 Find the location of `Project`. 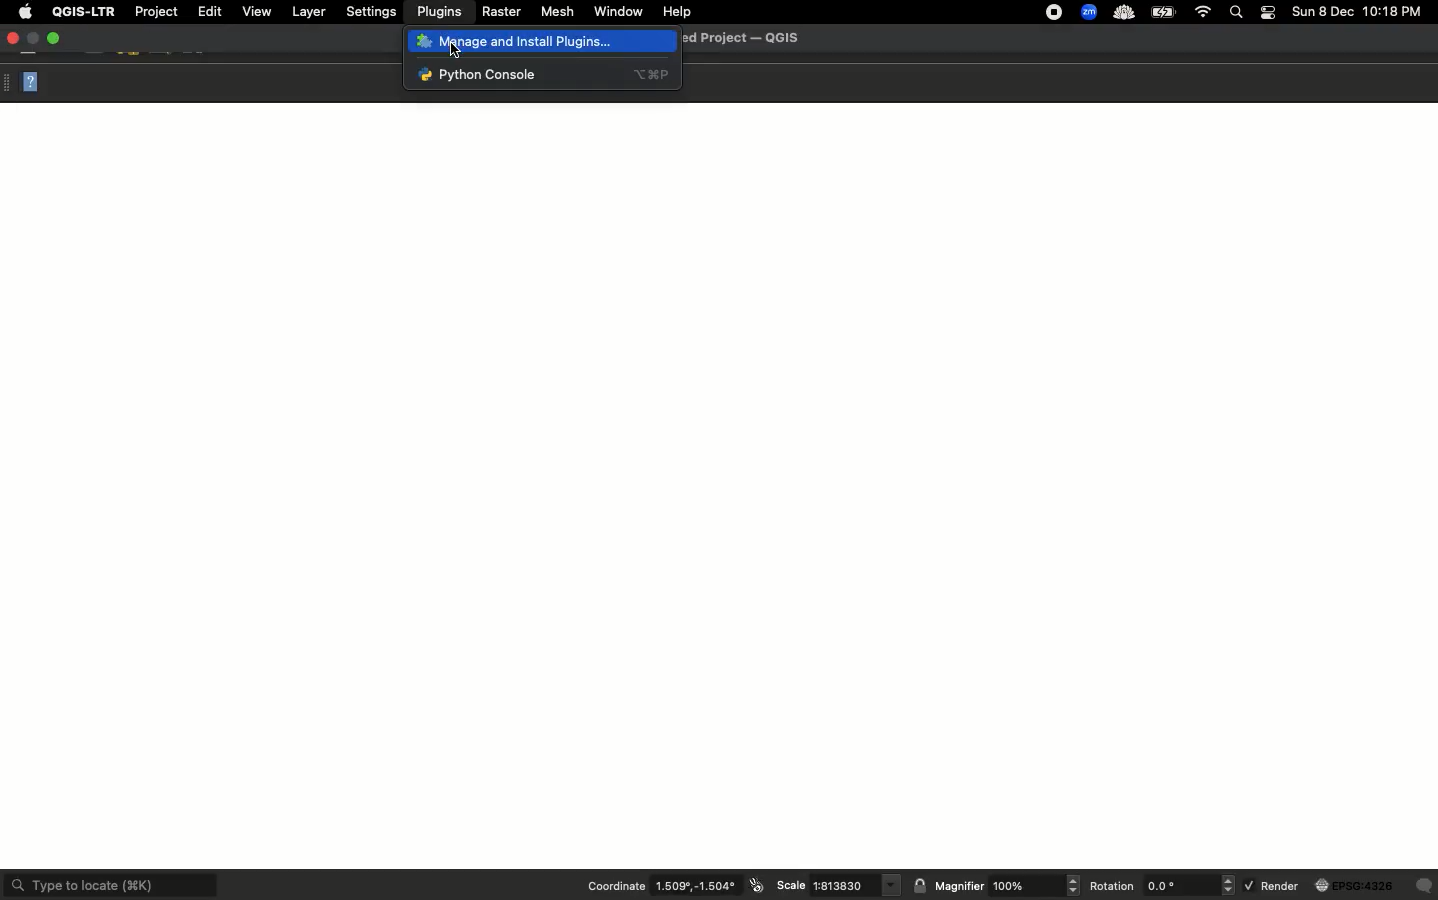

Project is located at coordinates (155, 11).